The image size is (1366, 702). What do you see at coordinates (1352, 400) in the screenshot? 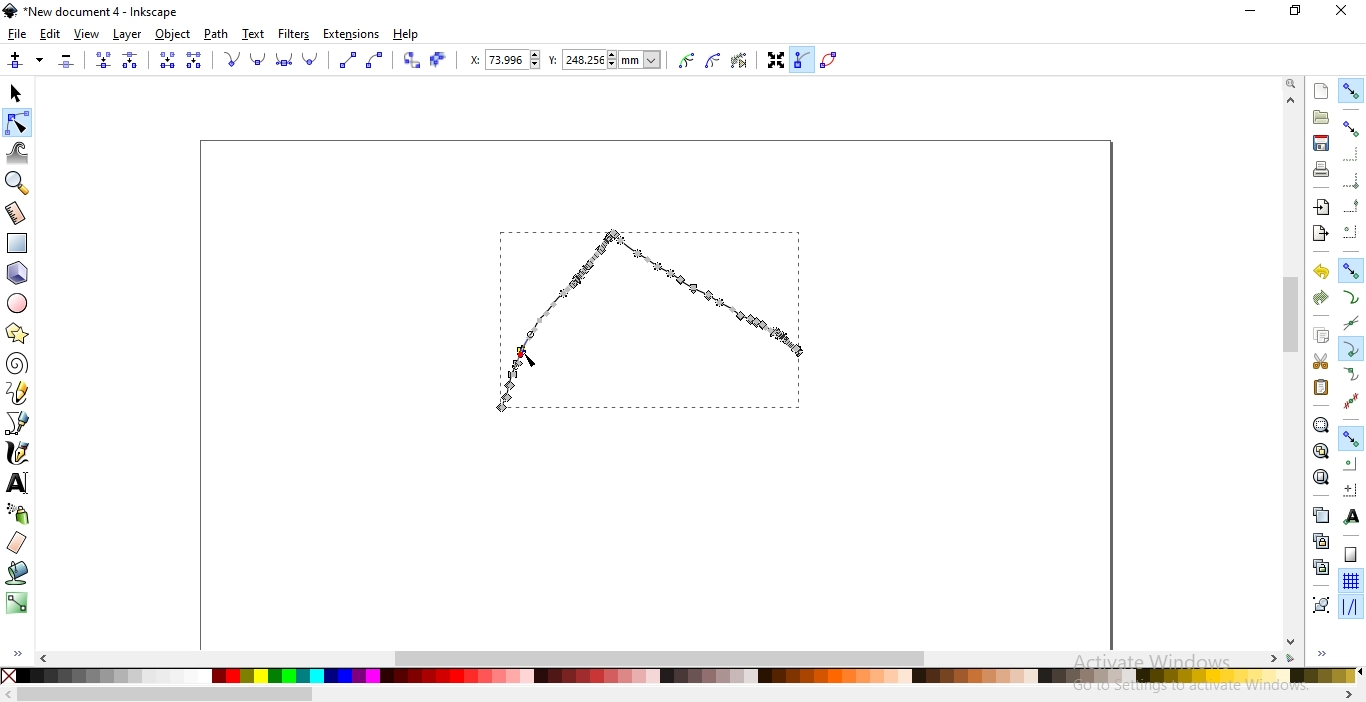
I see `snap midpoints of line segments` at bounding box center [1352, 400].